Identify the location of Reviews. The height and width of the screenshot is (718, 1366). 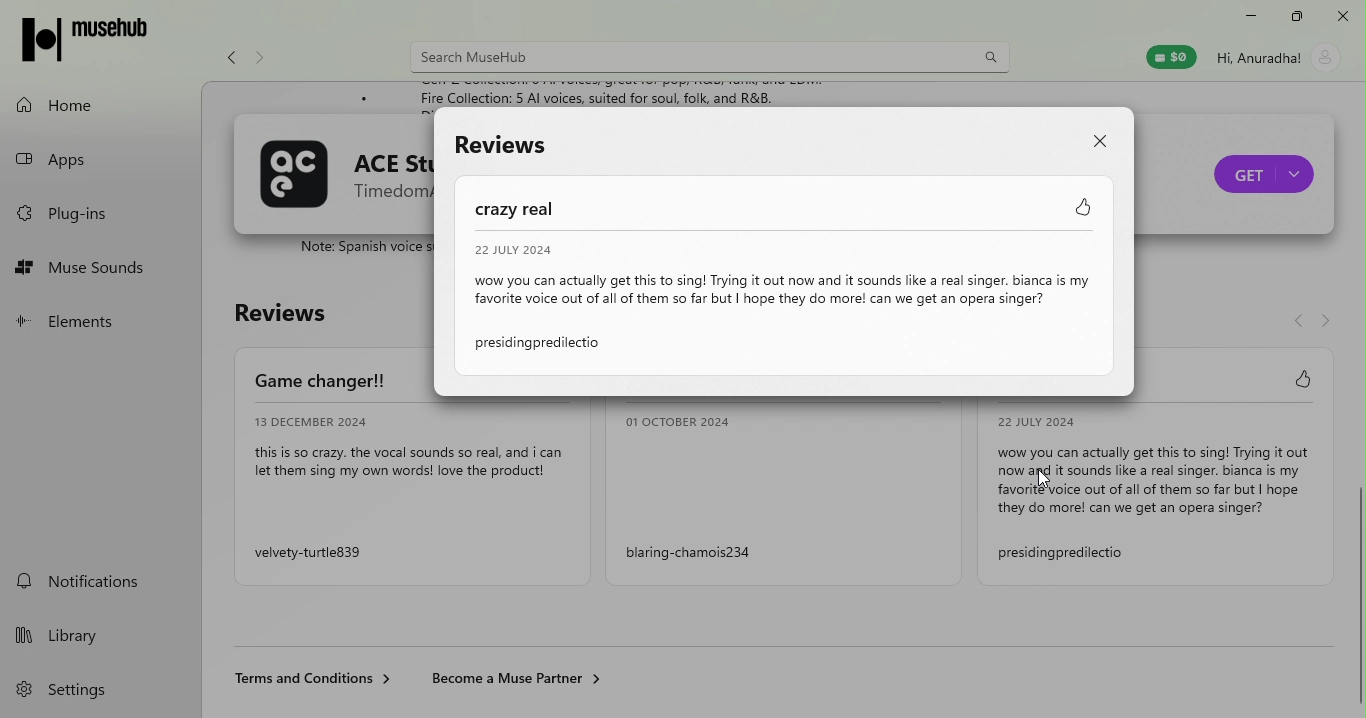
(507, 150).